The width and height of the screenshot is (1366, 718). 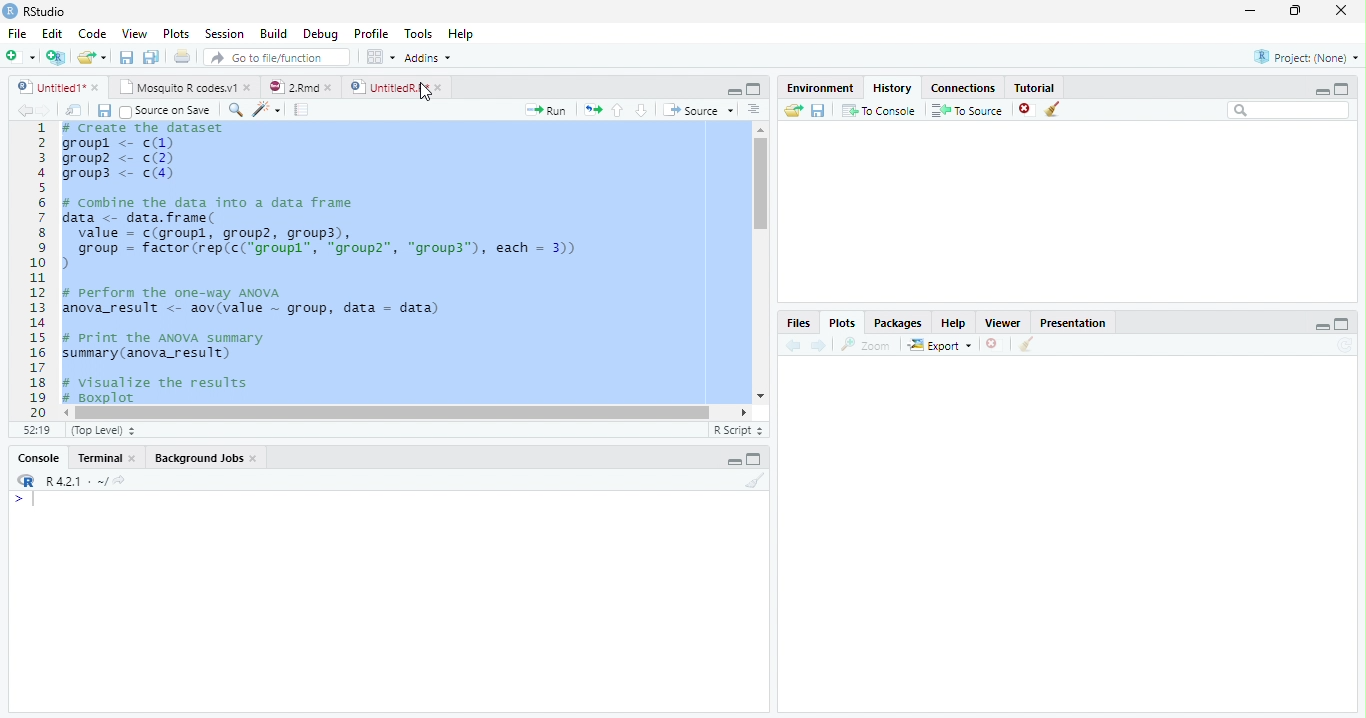 I want to click on Code, so click(x=90, y=34).